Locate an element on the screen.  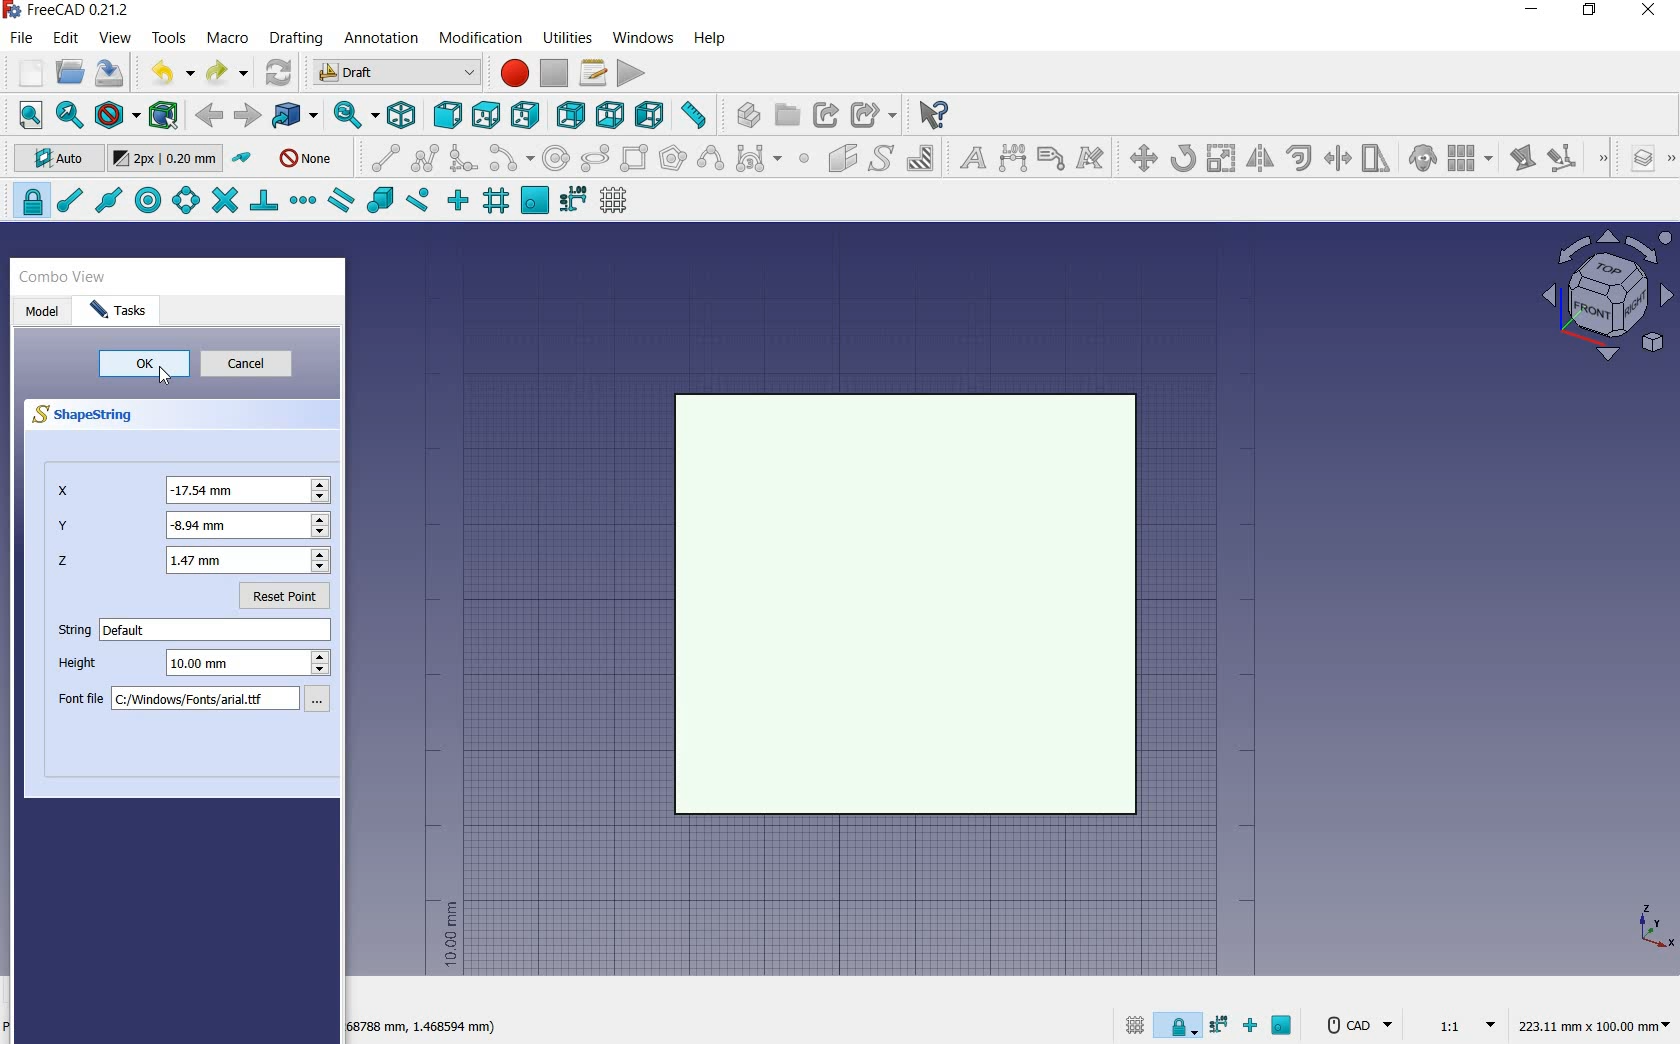
CAD Navigation Style is located at coordinates (1357, 1025).